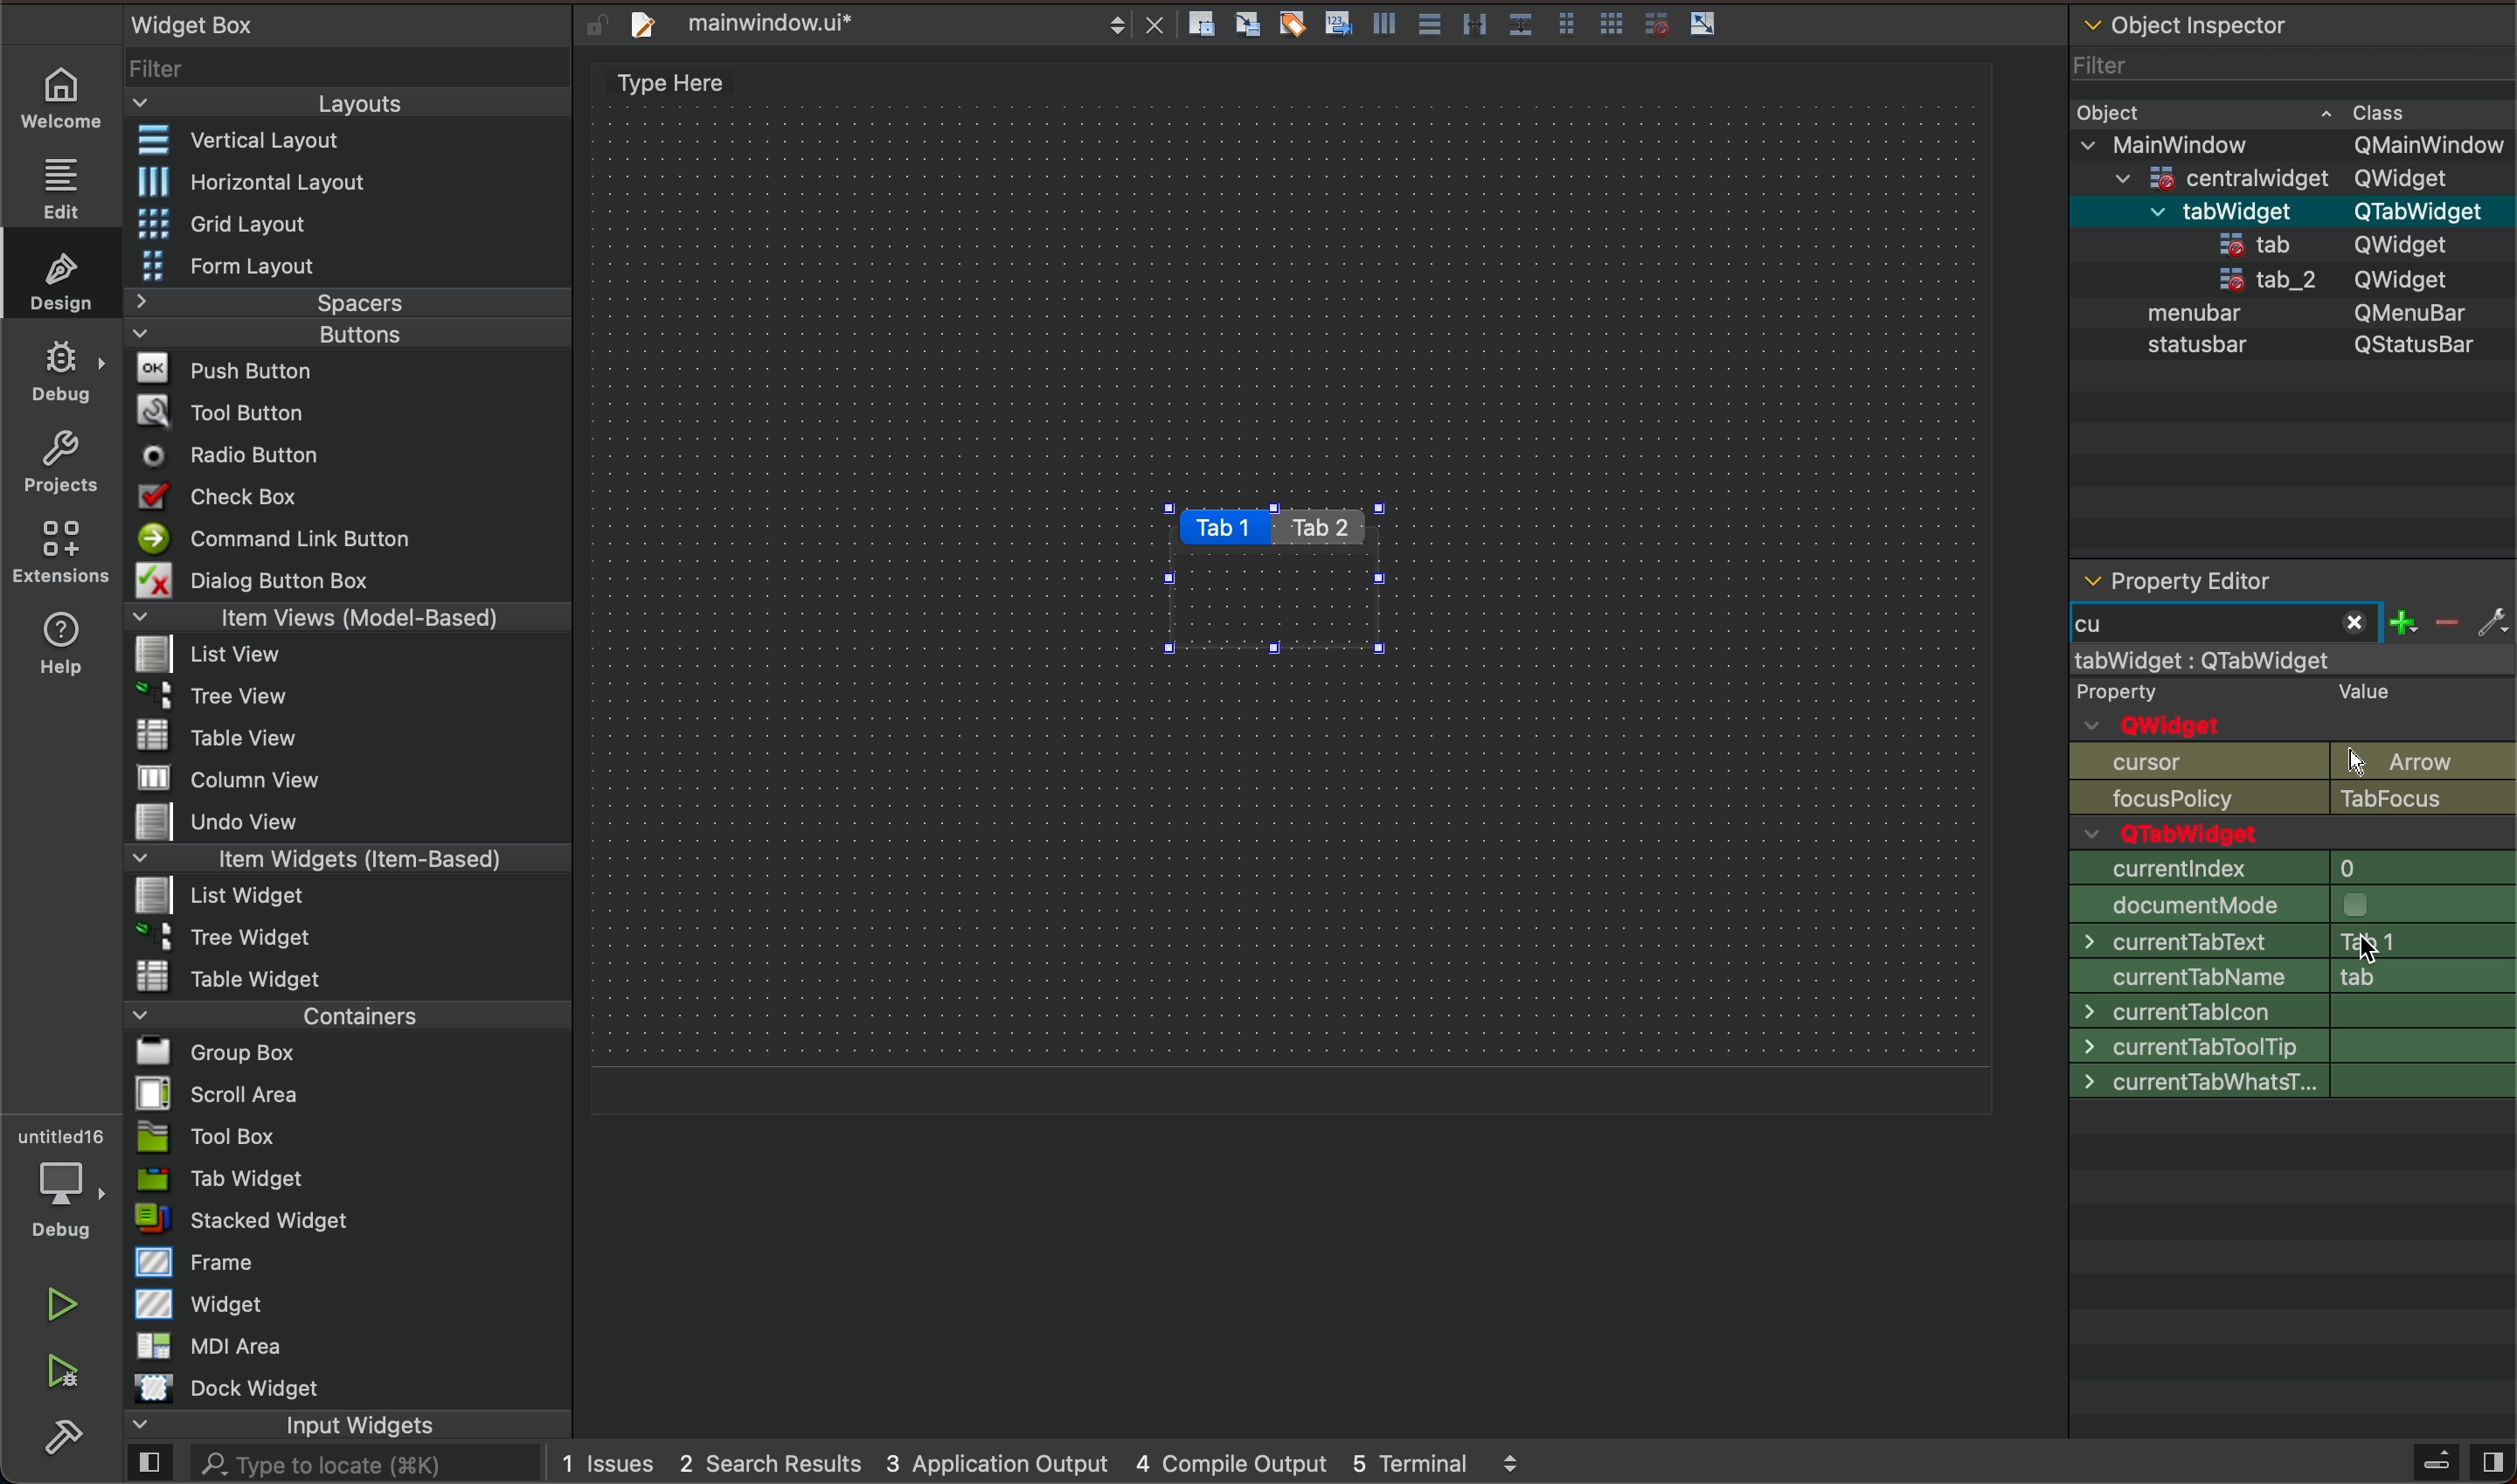 The height and width of the screenshot is (1484, 2517). I want to click on tab text change, so click(2420, 942).